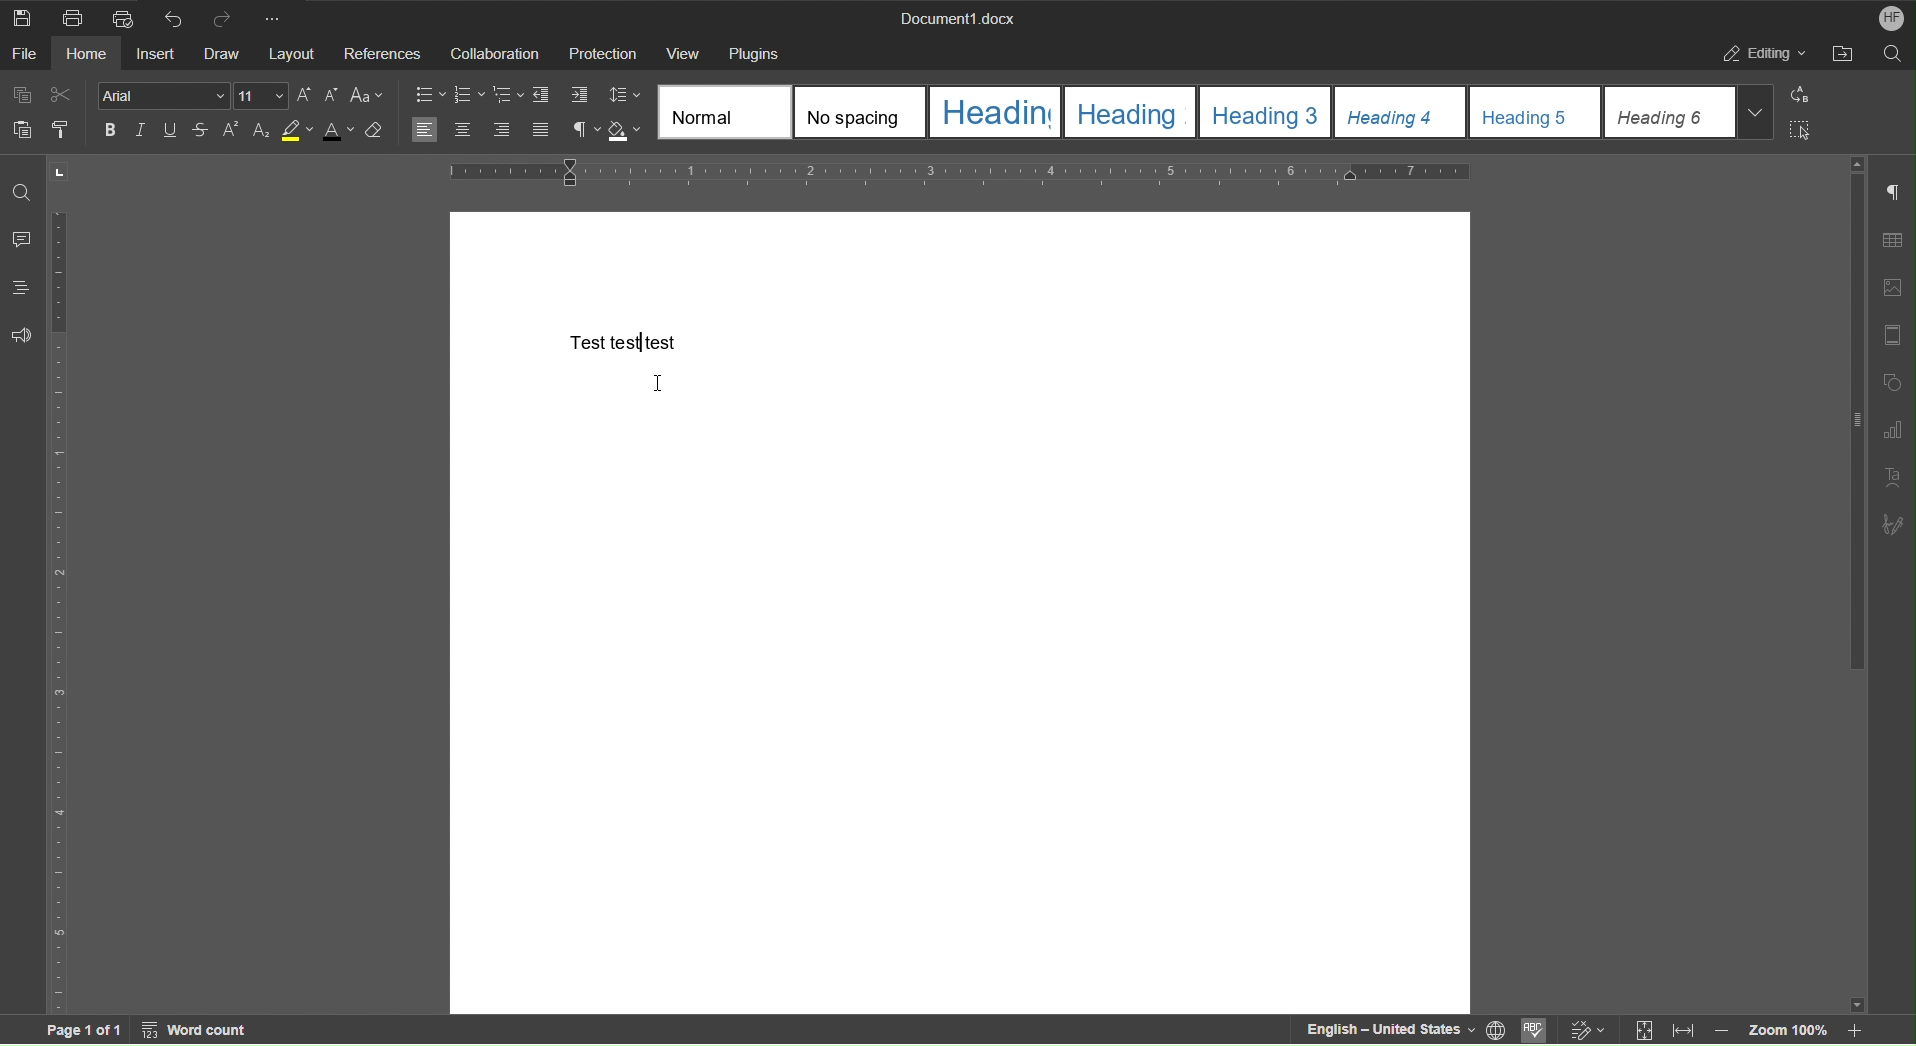  What do you see at coordinates (626, 343) in the screenshot?
I see `Test tset test` at bounding box center [626, 343].